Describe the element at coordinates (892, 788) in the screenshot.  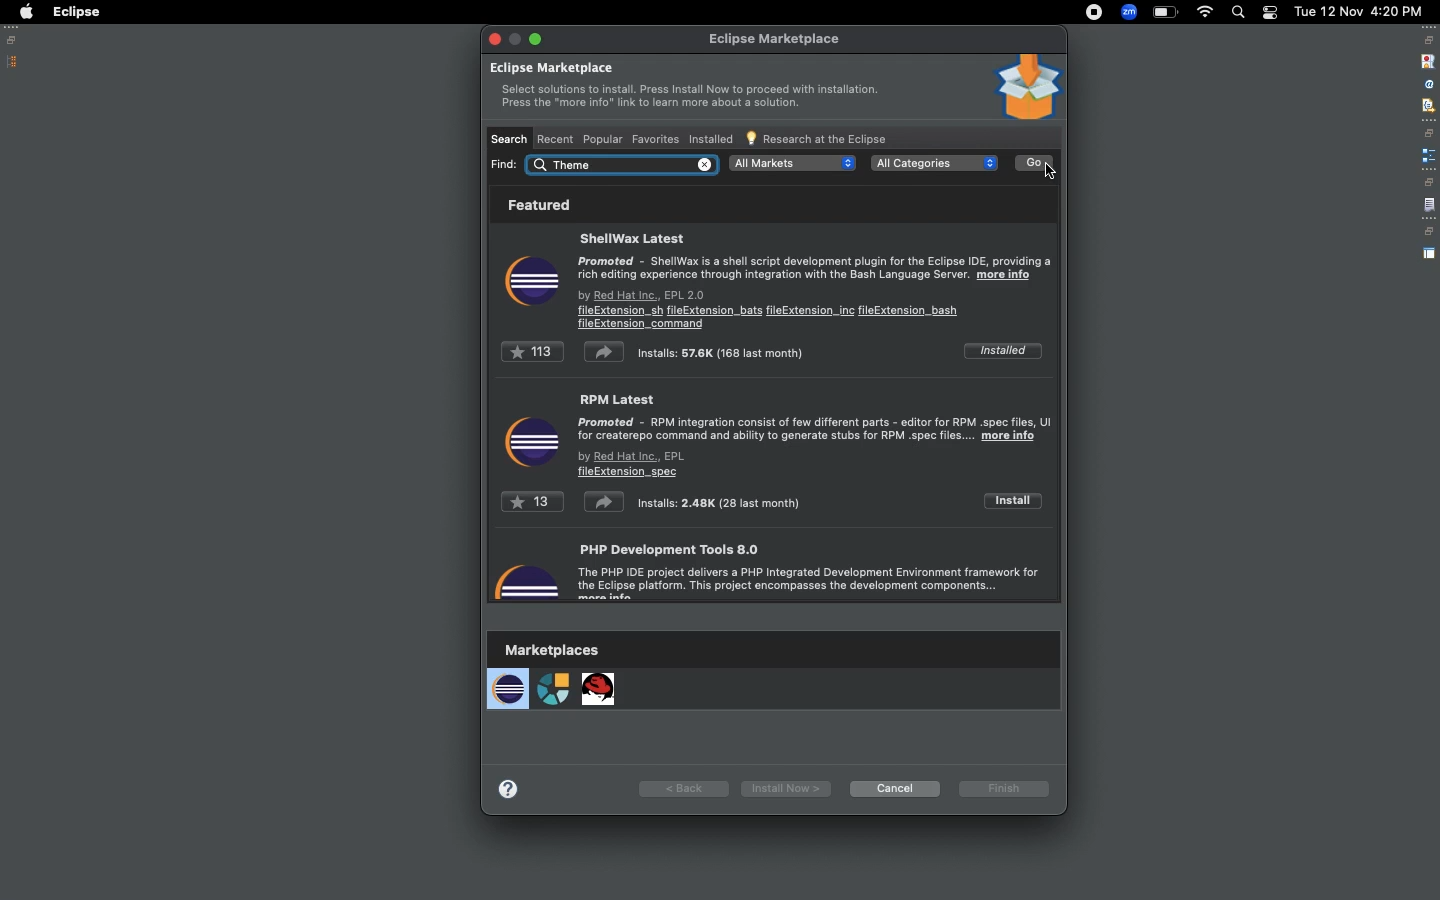
I see `Cancel` at that location.